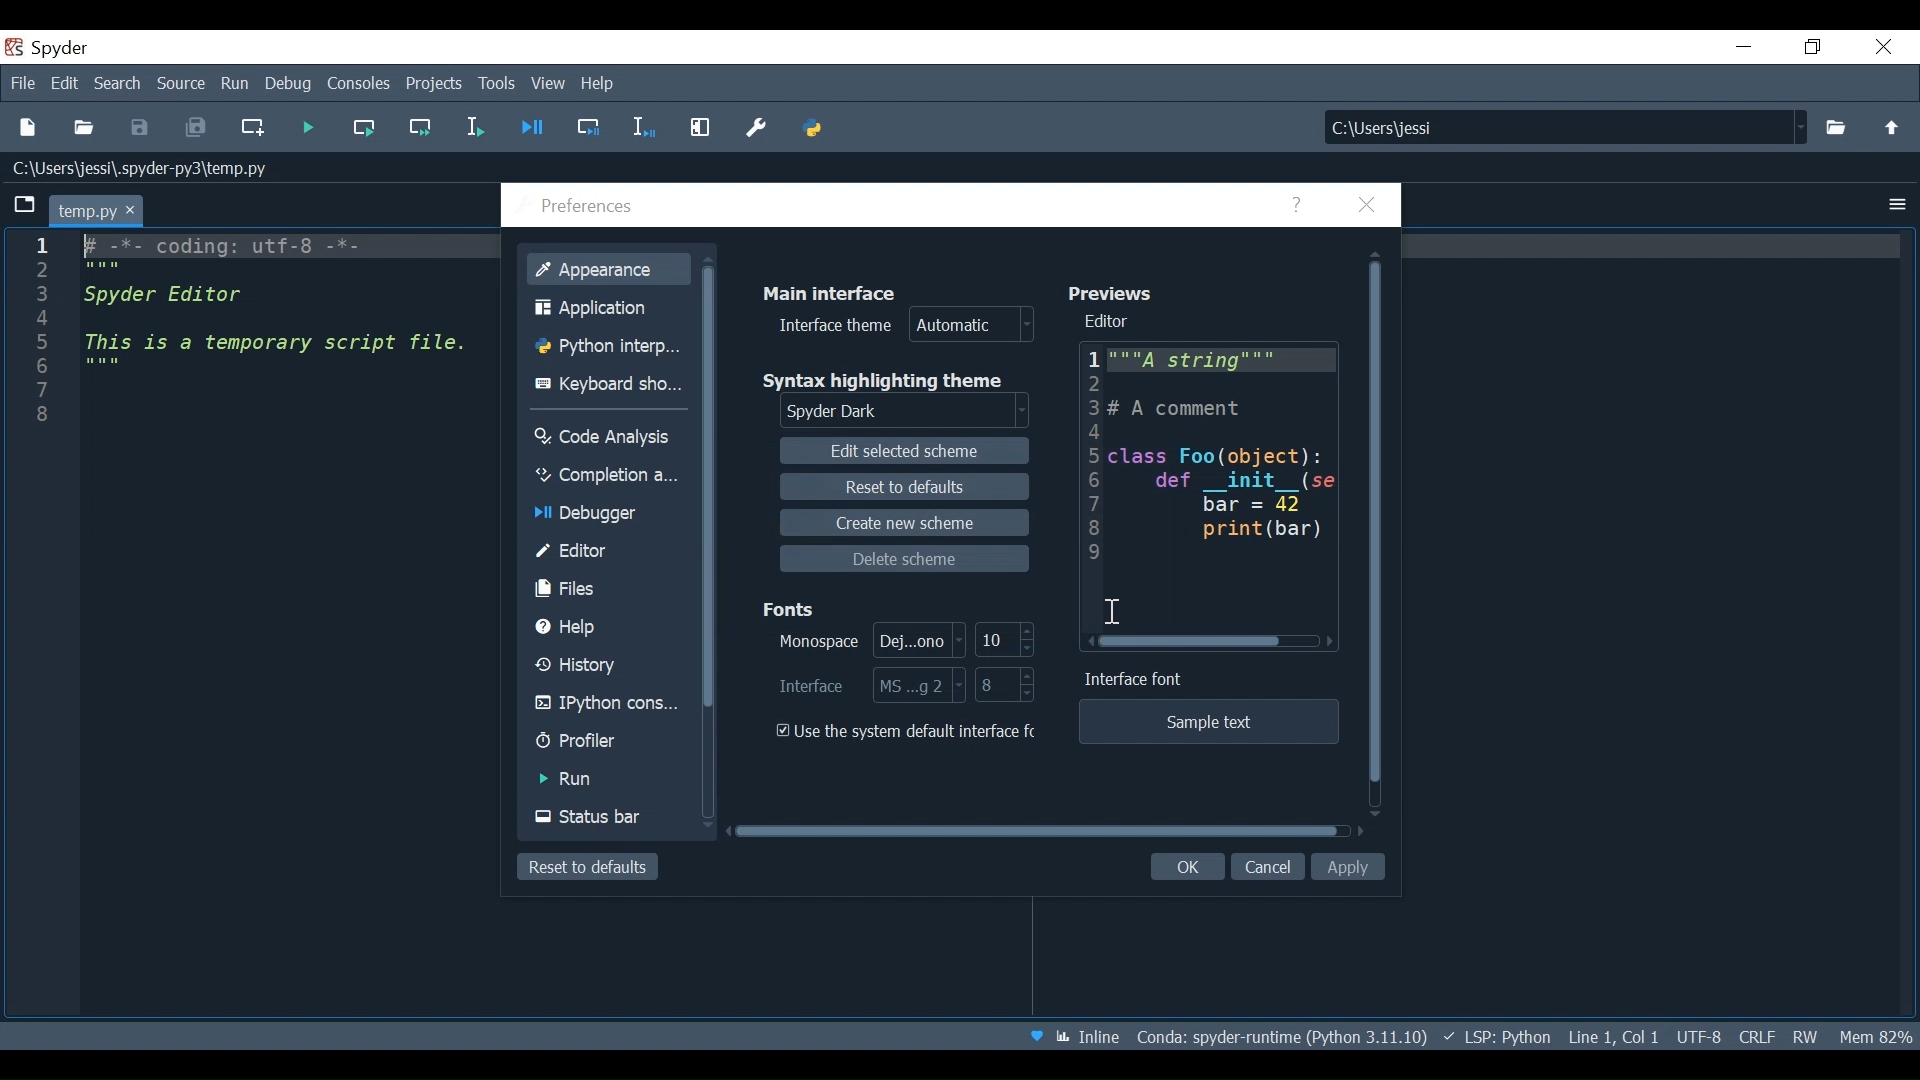  I want to click on Run, so click(236, 84).